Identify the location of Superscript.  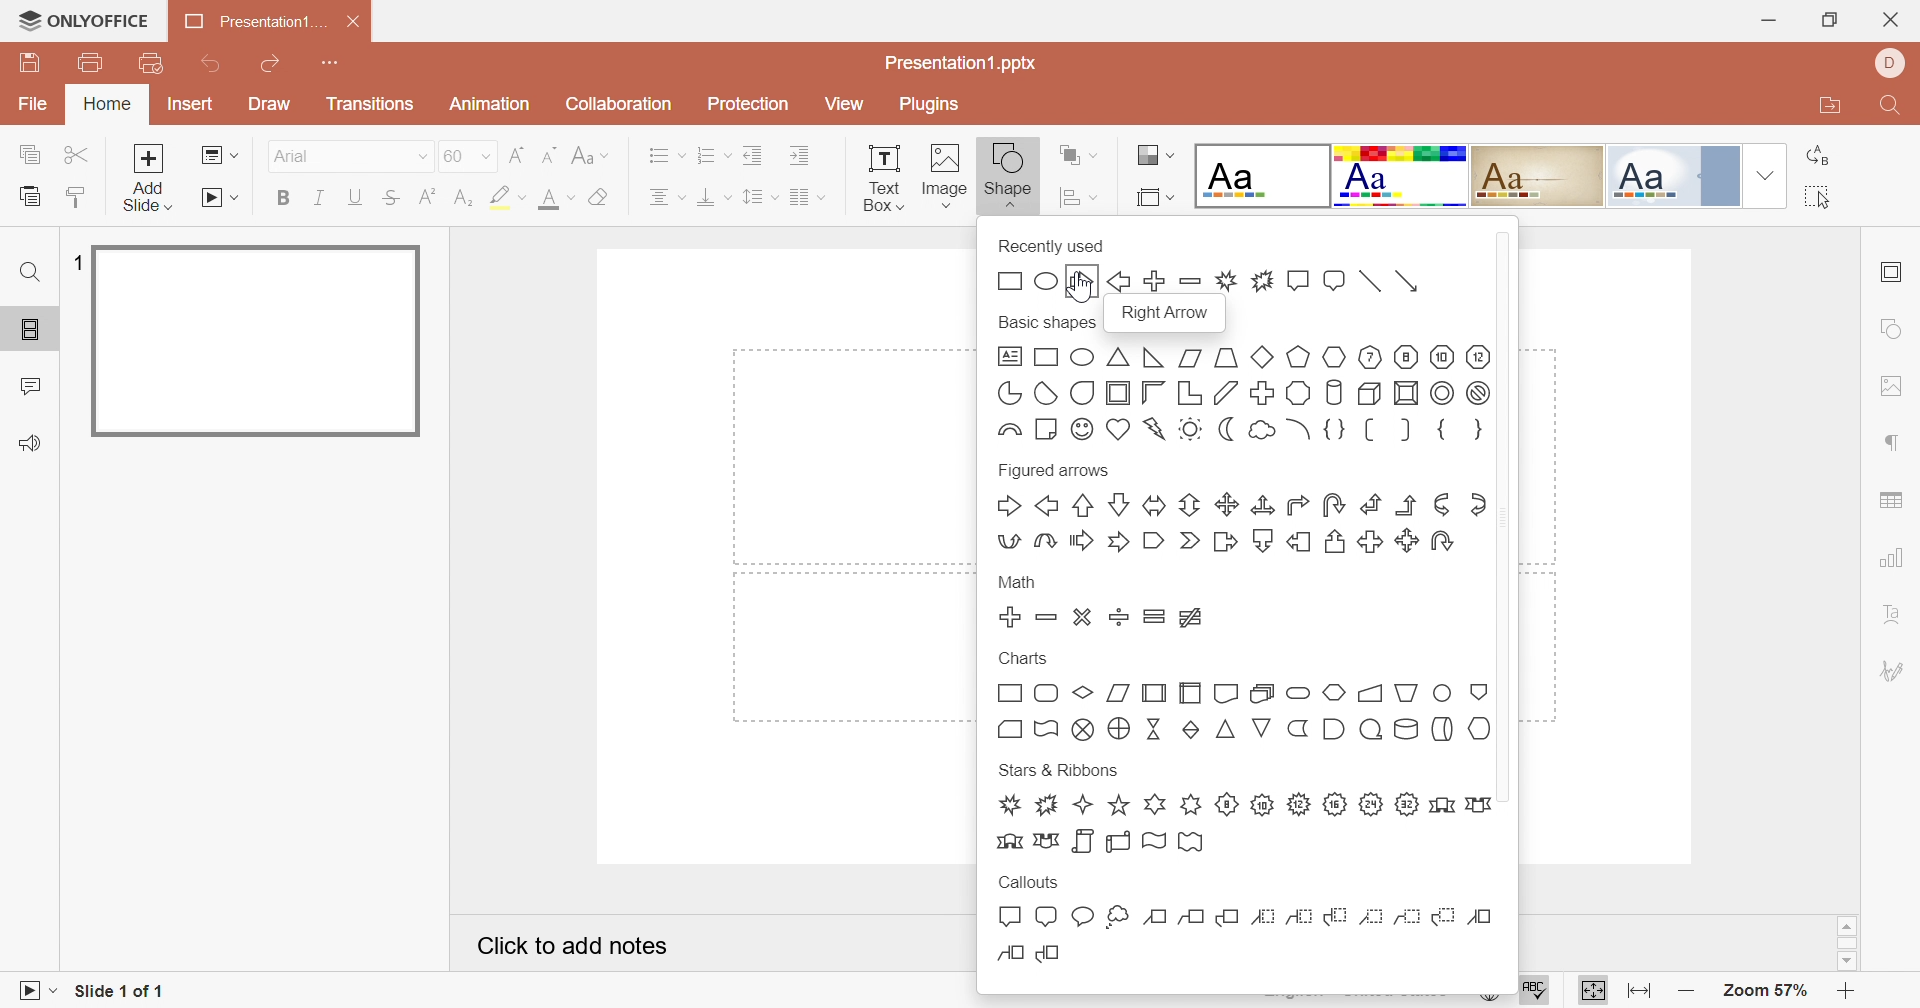
(431, 196).